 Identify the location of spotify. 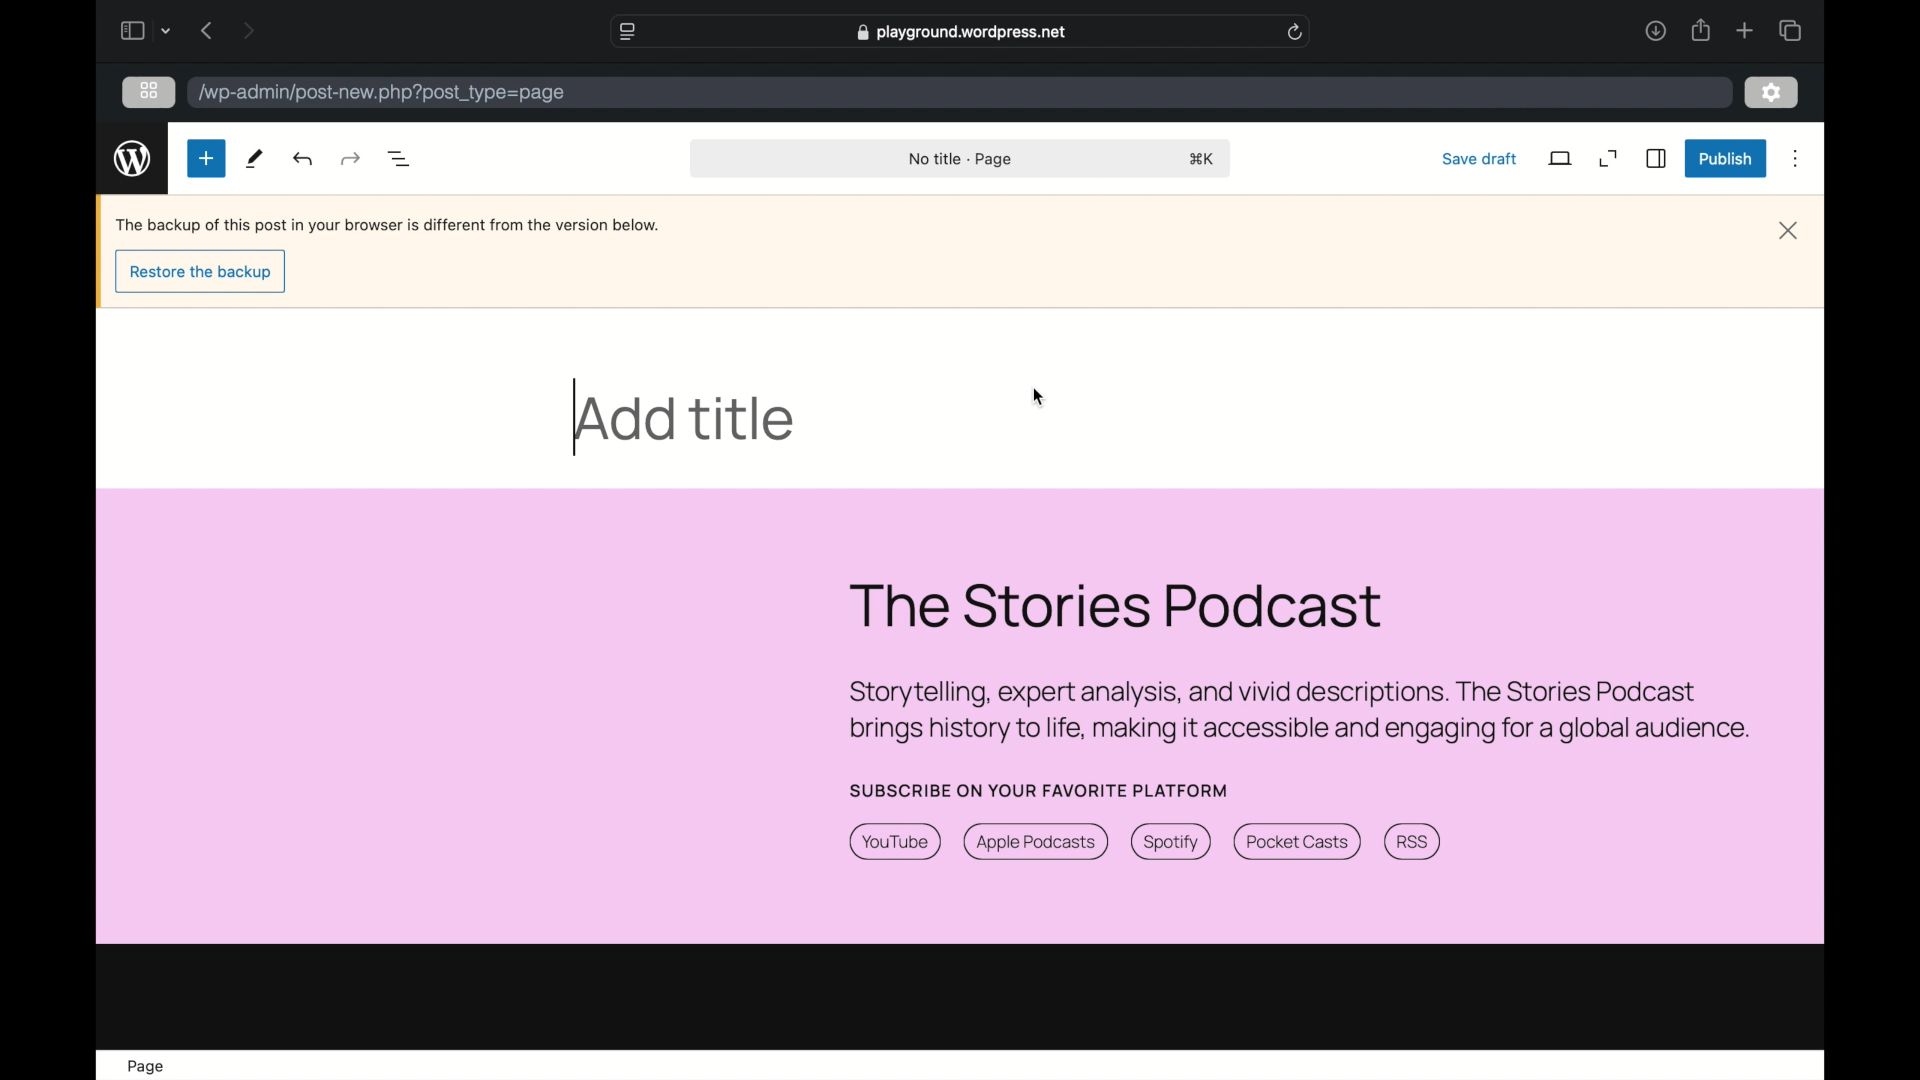
(1171, 843).